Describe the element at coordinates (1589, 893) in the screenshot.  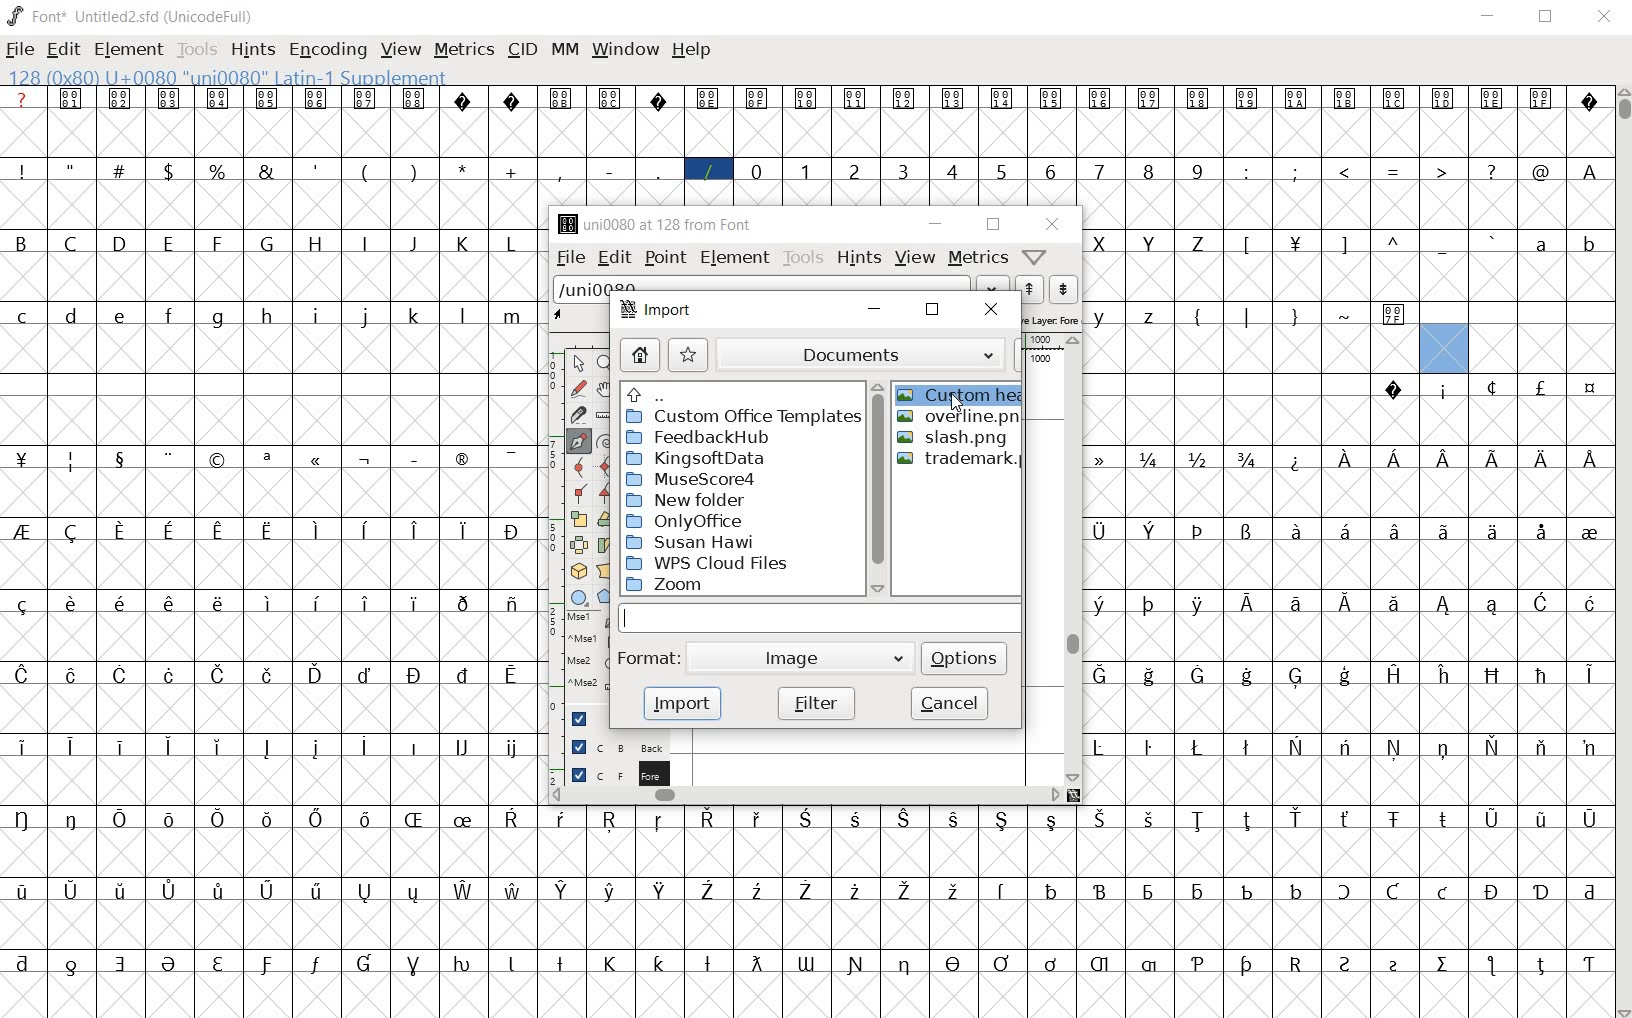
I see `glyph` at that location.